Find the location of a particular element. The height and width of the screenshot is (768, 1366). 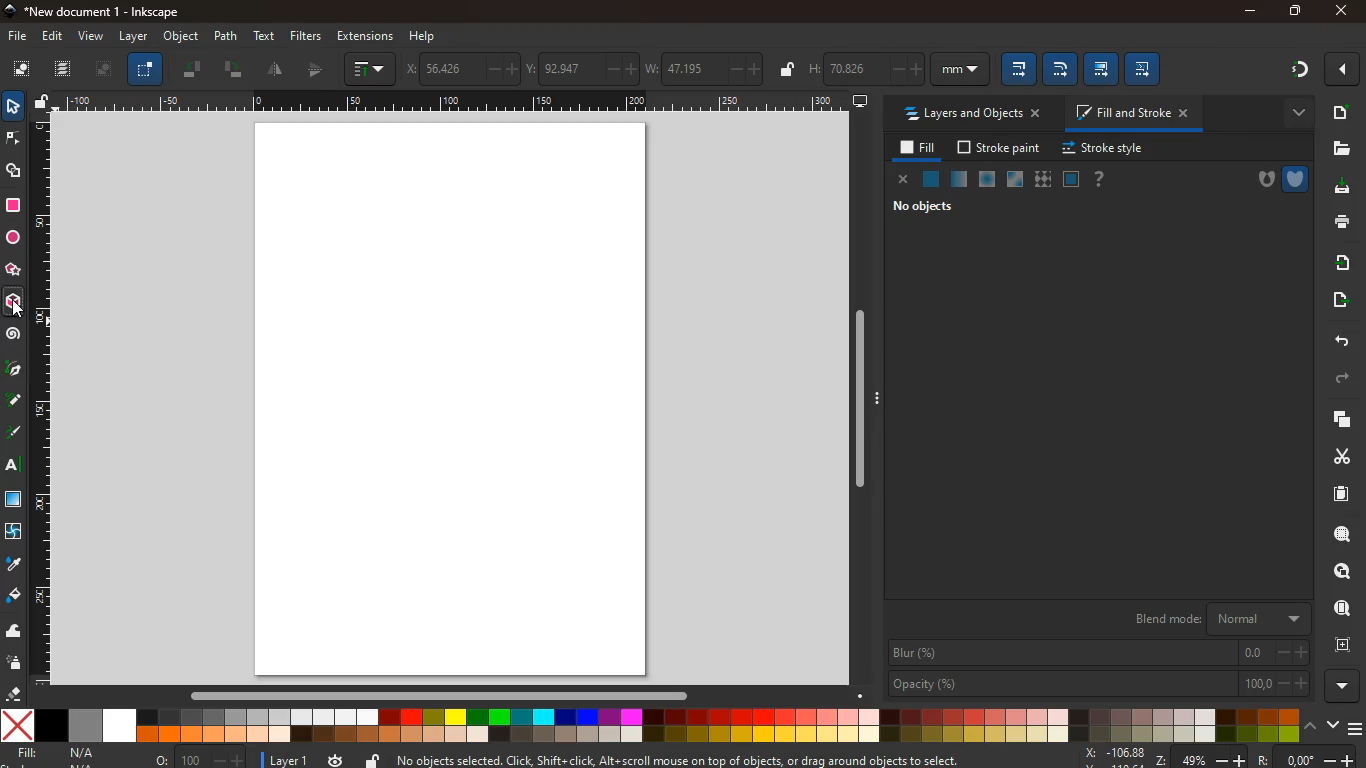

back is located at coordinates (1340, 340).